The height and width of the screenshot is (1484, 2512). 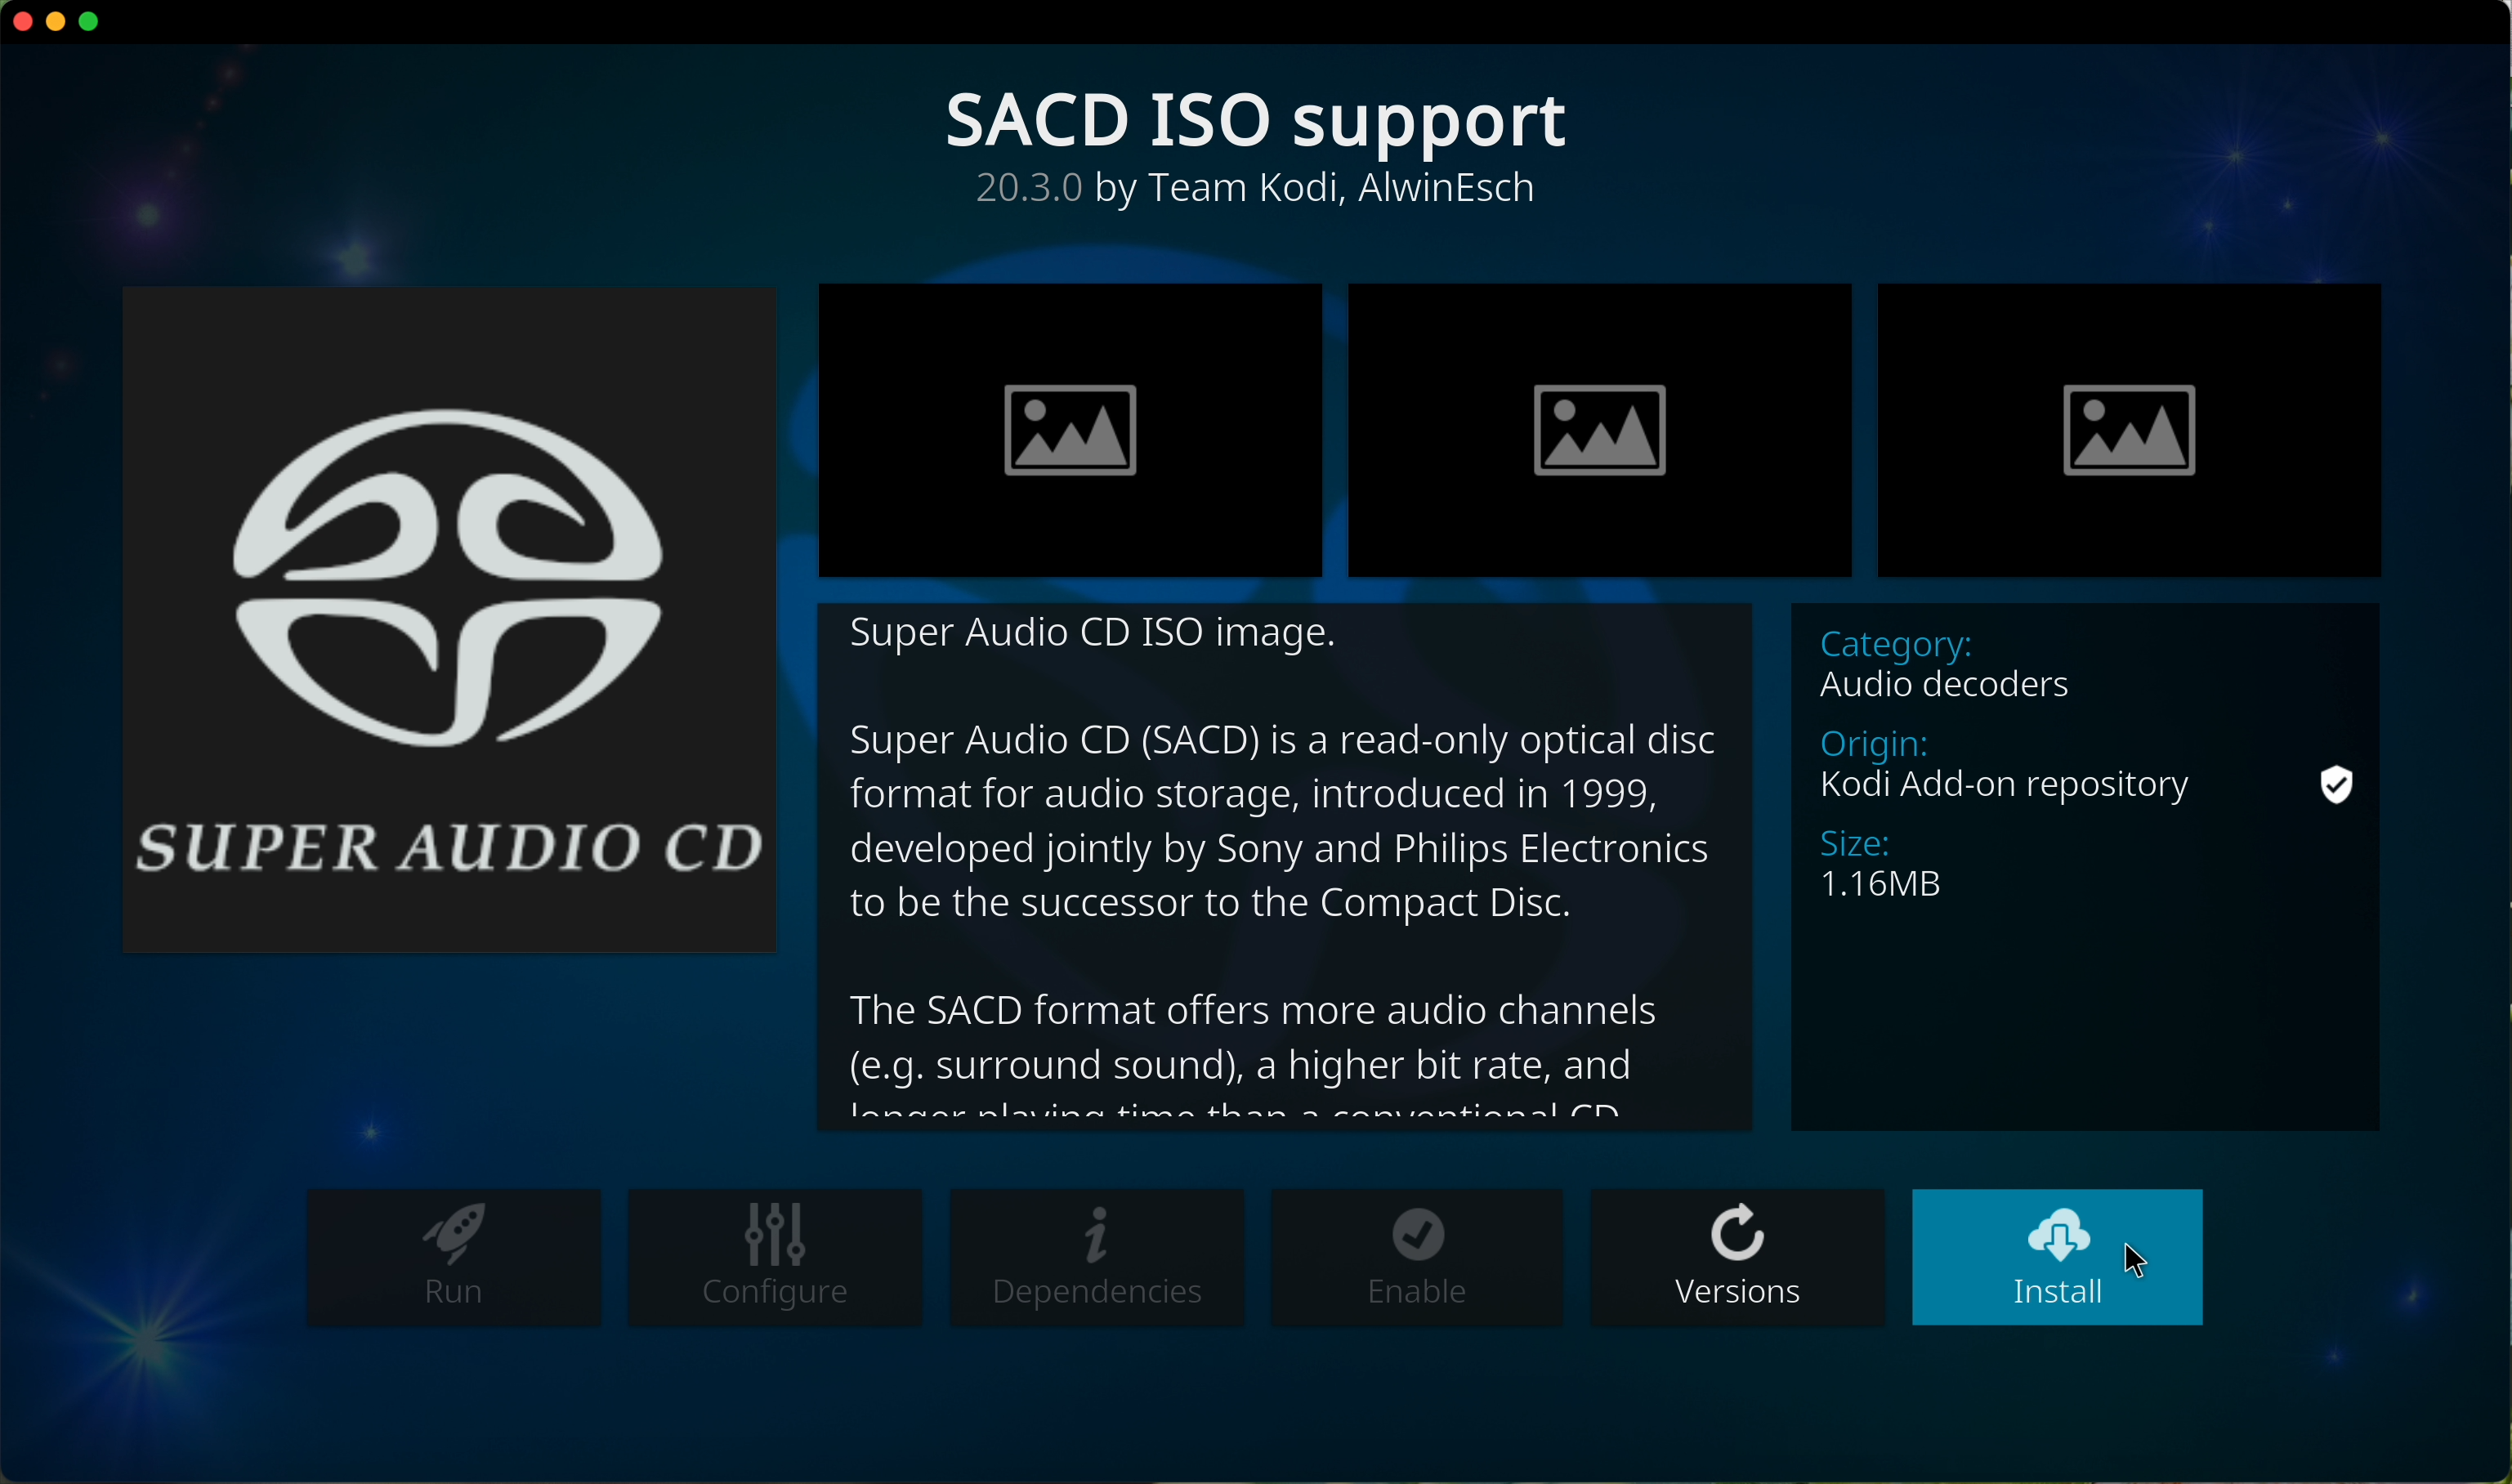 I want to click on configure, so click(x=771, y=1260).